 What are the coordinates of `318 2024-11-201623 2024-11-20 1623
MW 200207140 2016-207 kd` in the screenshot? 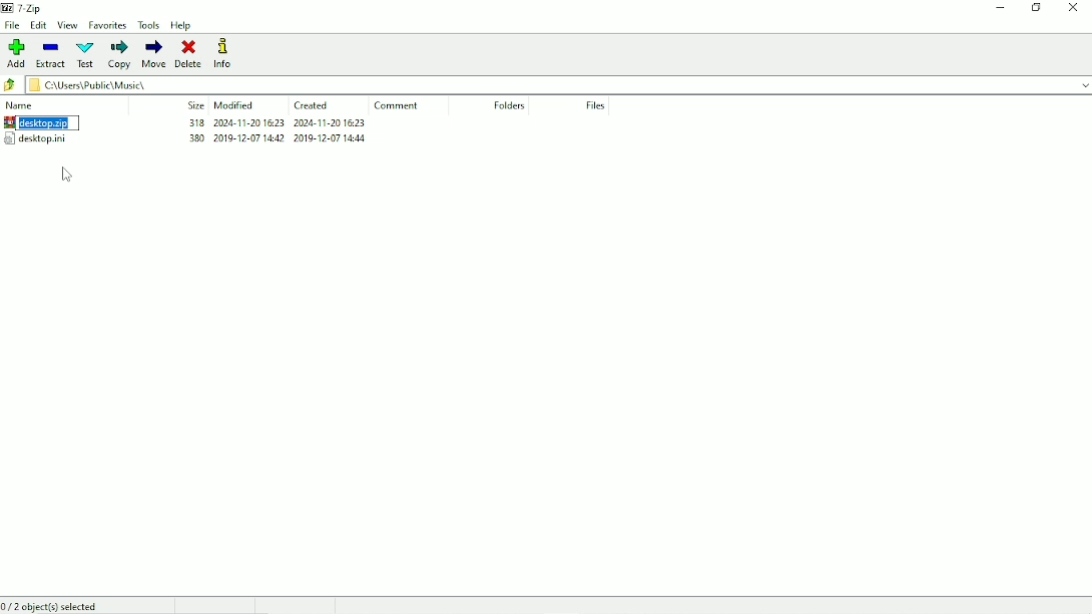 It's located at (278, 135).